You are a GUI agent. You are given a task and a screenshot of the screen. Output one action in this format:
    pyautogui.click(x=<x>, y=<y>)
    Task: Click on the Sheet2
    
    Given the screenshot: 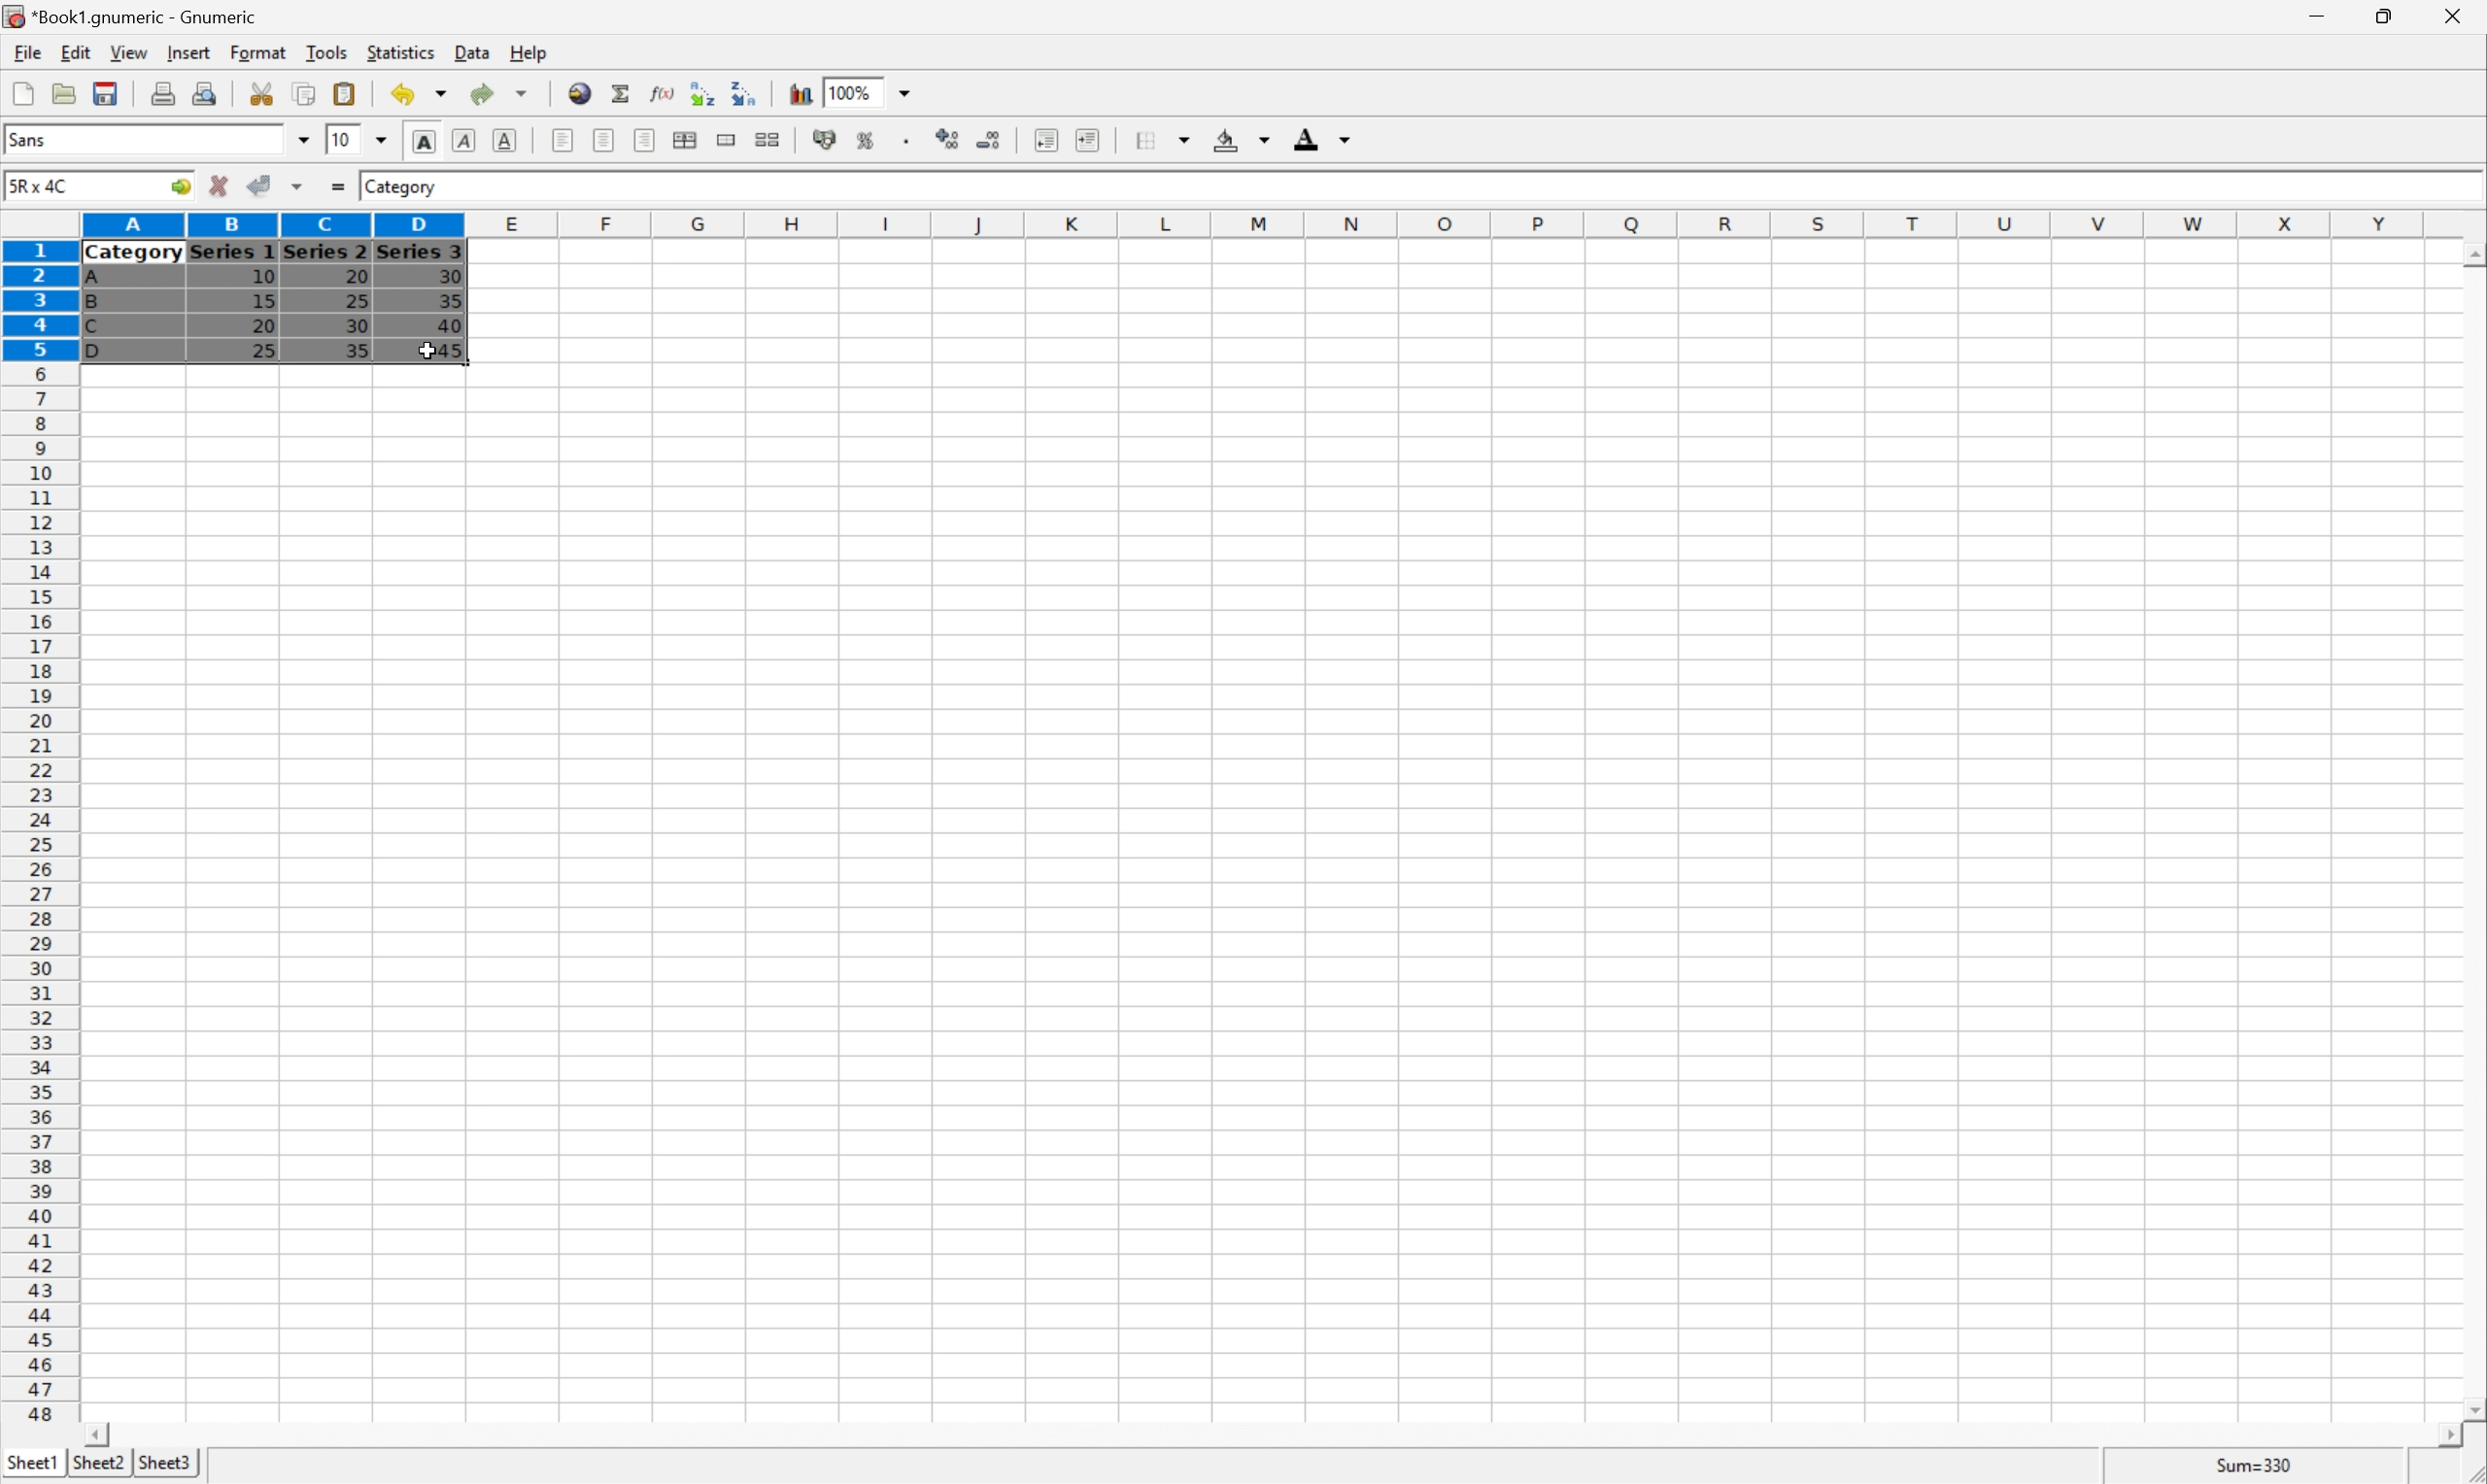 What is the action you would take?
    pyautogui.click(x=98, y=1463)
    